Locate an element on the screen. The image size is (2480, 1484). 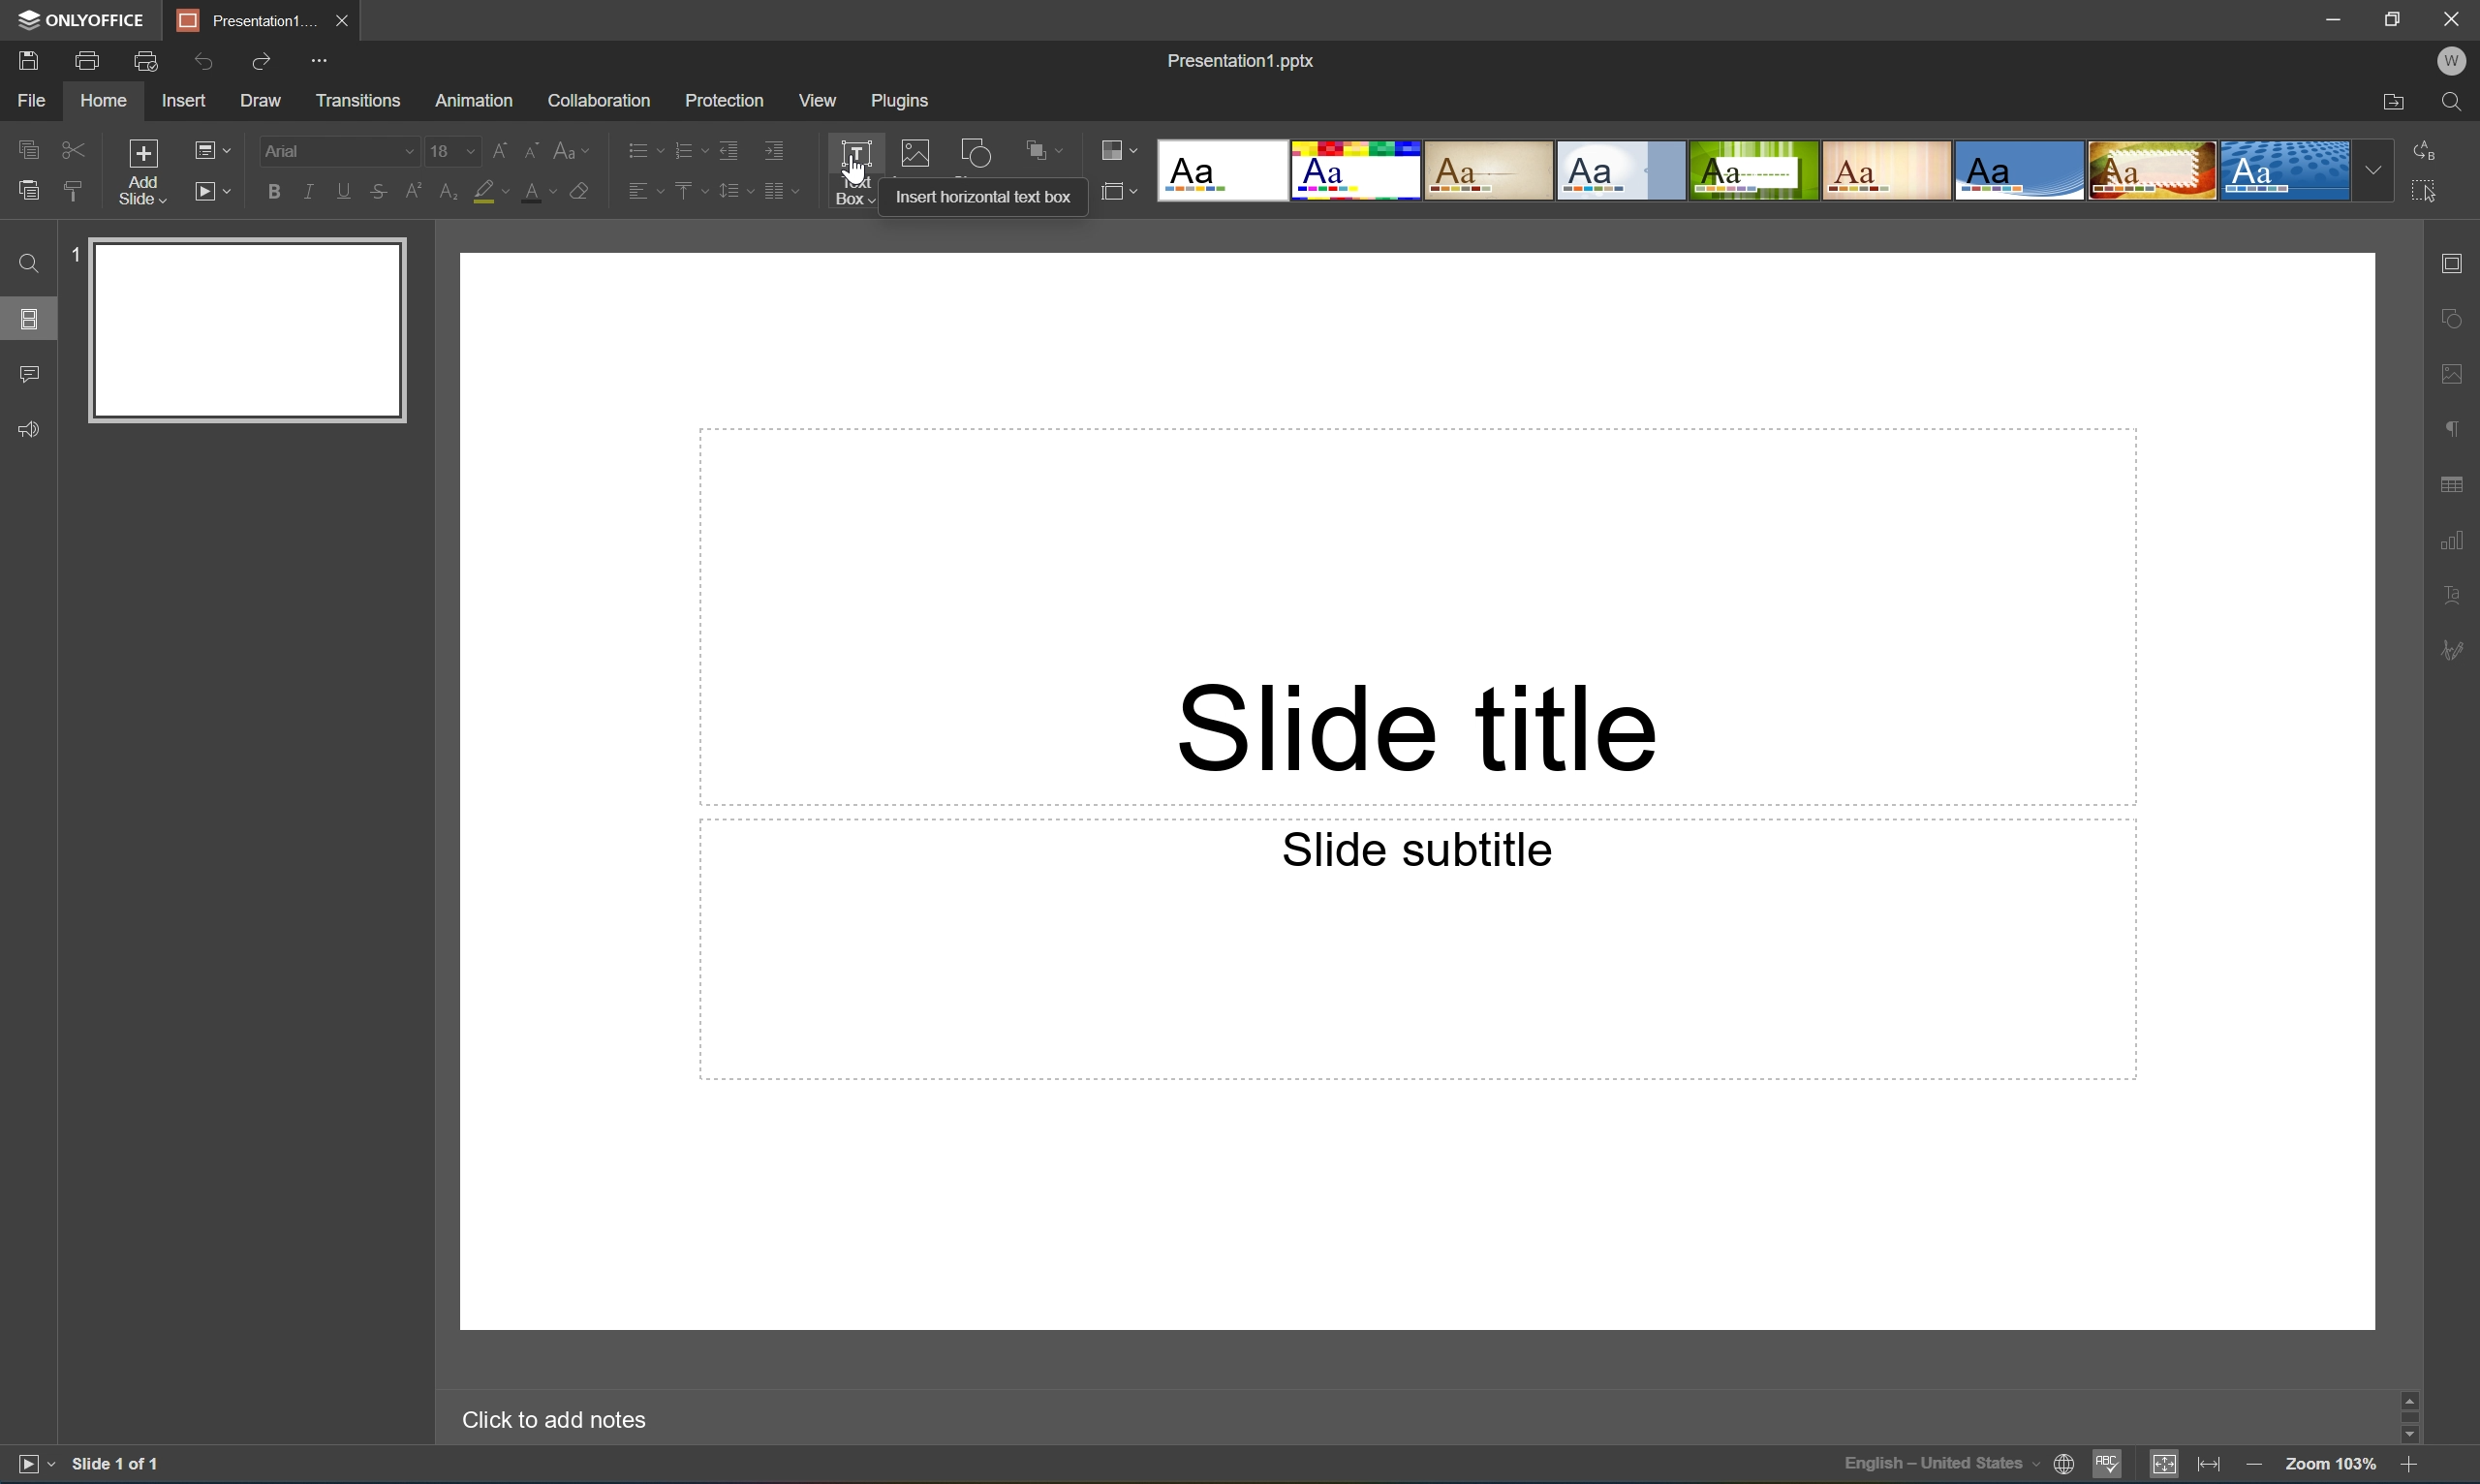
Home is located at coordinates (102, 102).